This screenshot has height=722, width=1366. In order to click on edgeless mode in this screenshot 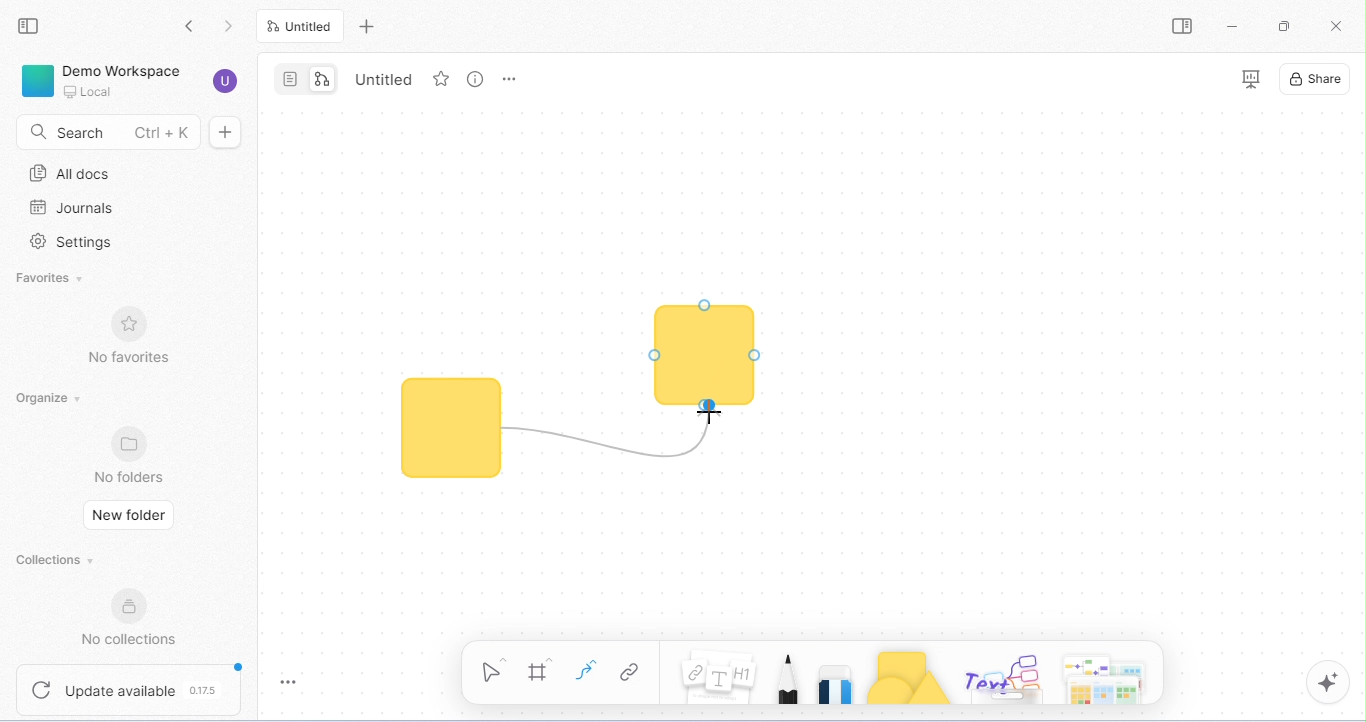, I will do `click(326, 79)`.